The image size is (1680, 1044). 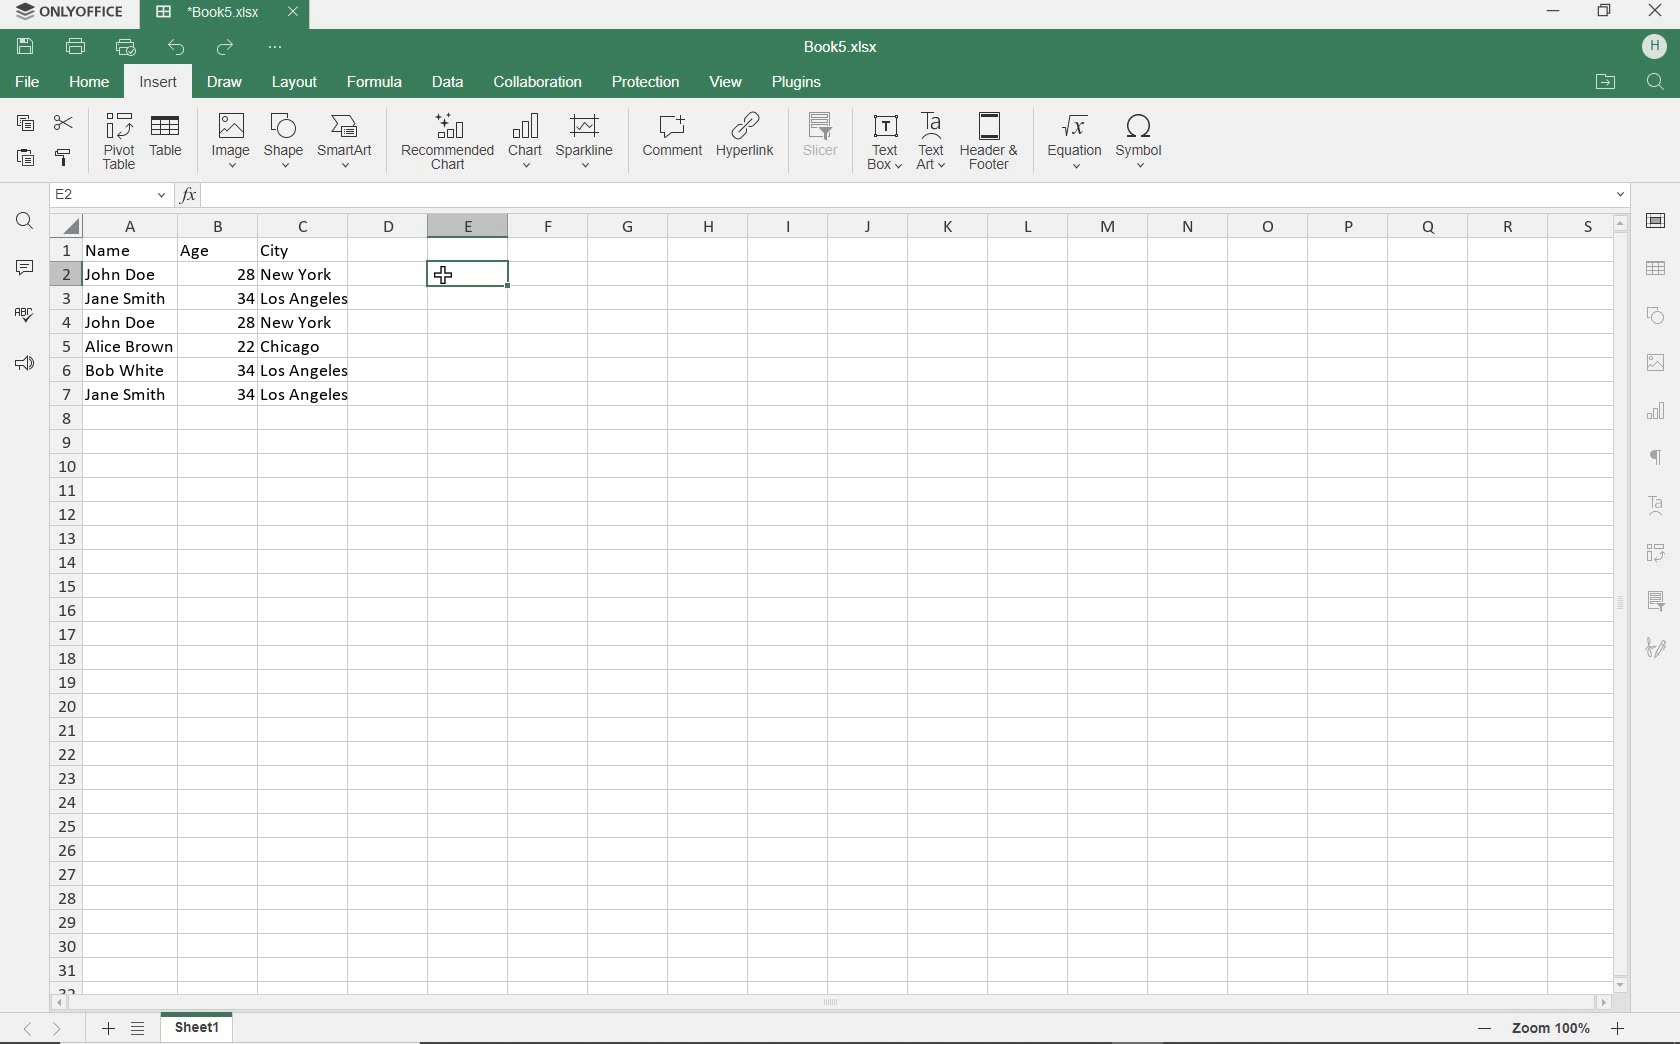 I want to click on Bob White, so click(x=129, y=368).